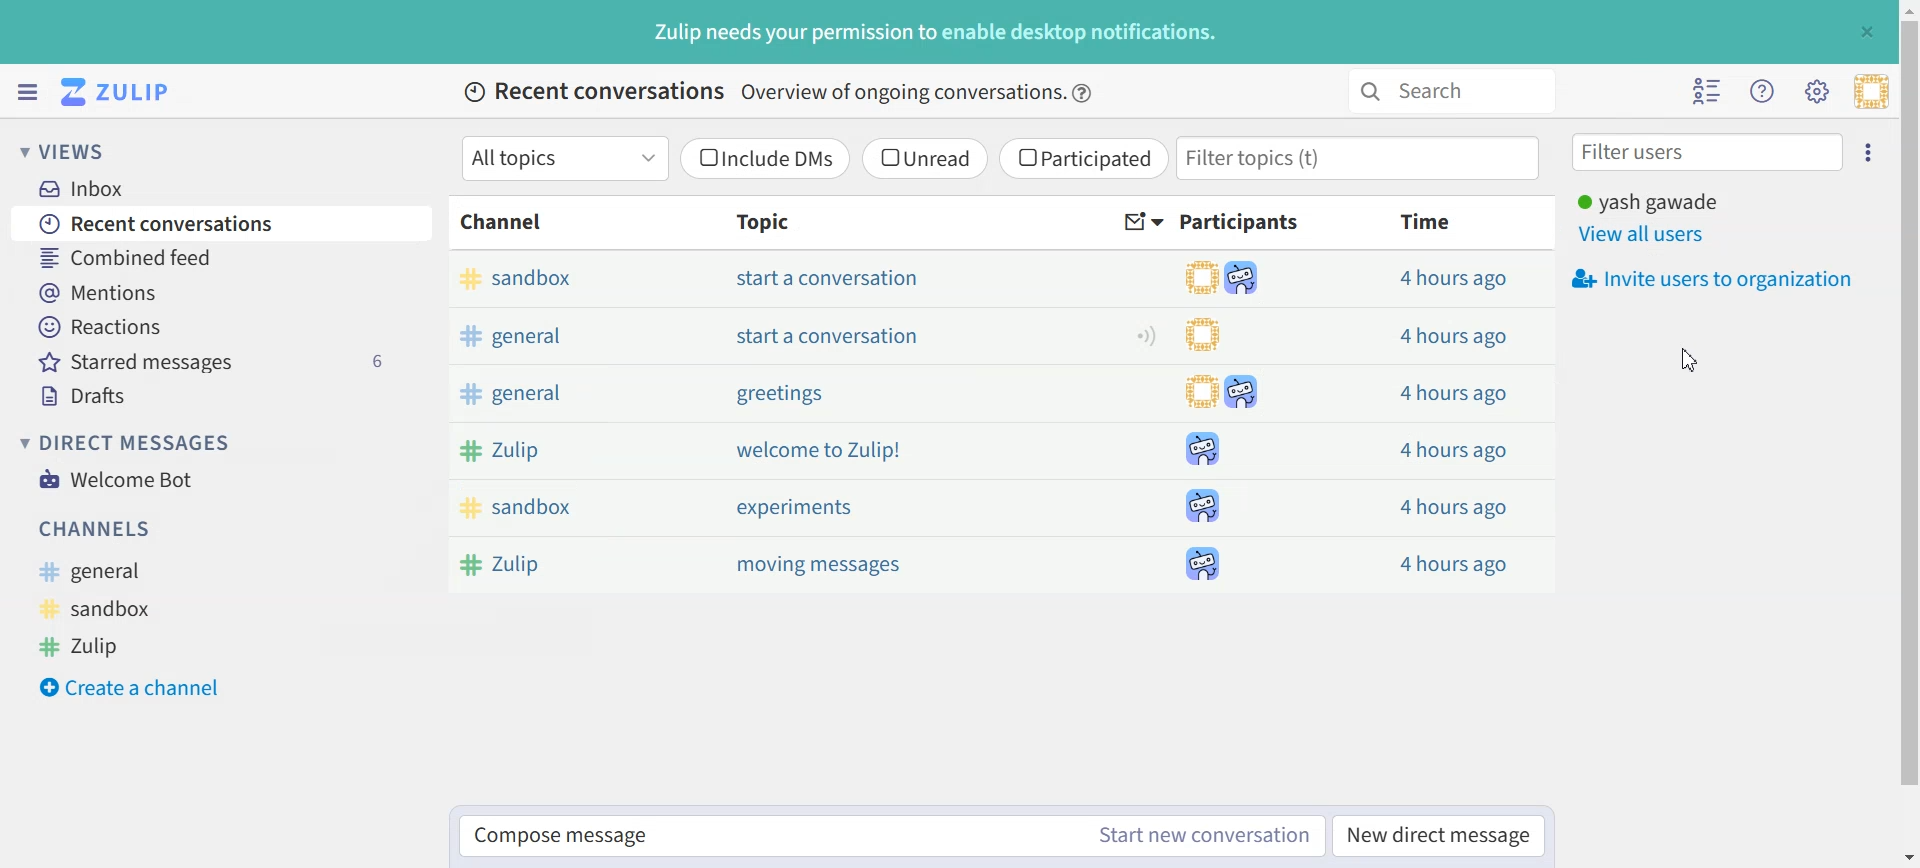 The width and height of the screenshot is (1920, 868). I want to click on Include DMs, so click(767, 158).